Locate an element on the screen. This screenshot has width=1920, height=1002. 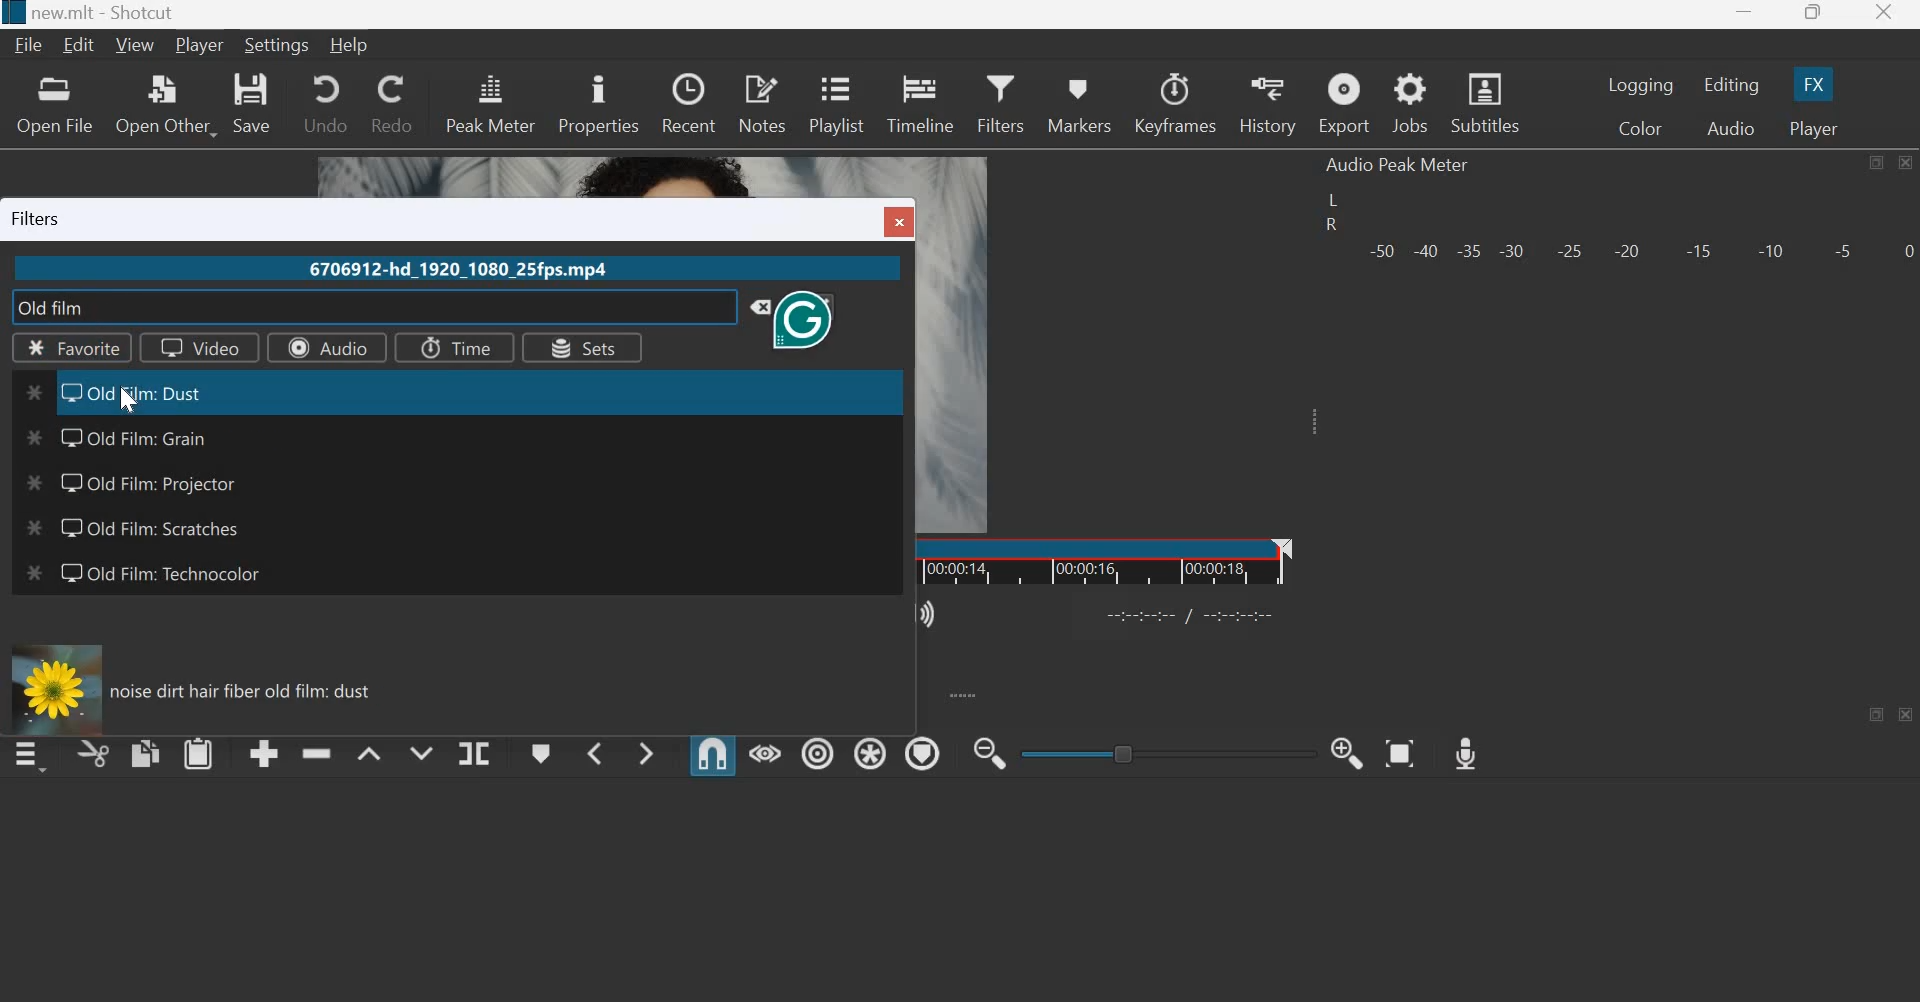
Audio Peak Meter is located at coordinates (1398, 165).